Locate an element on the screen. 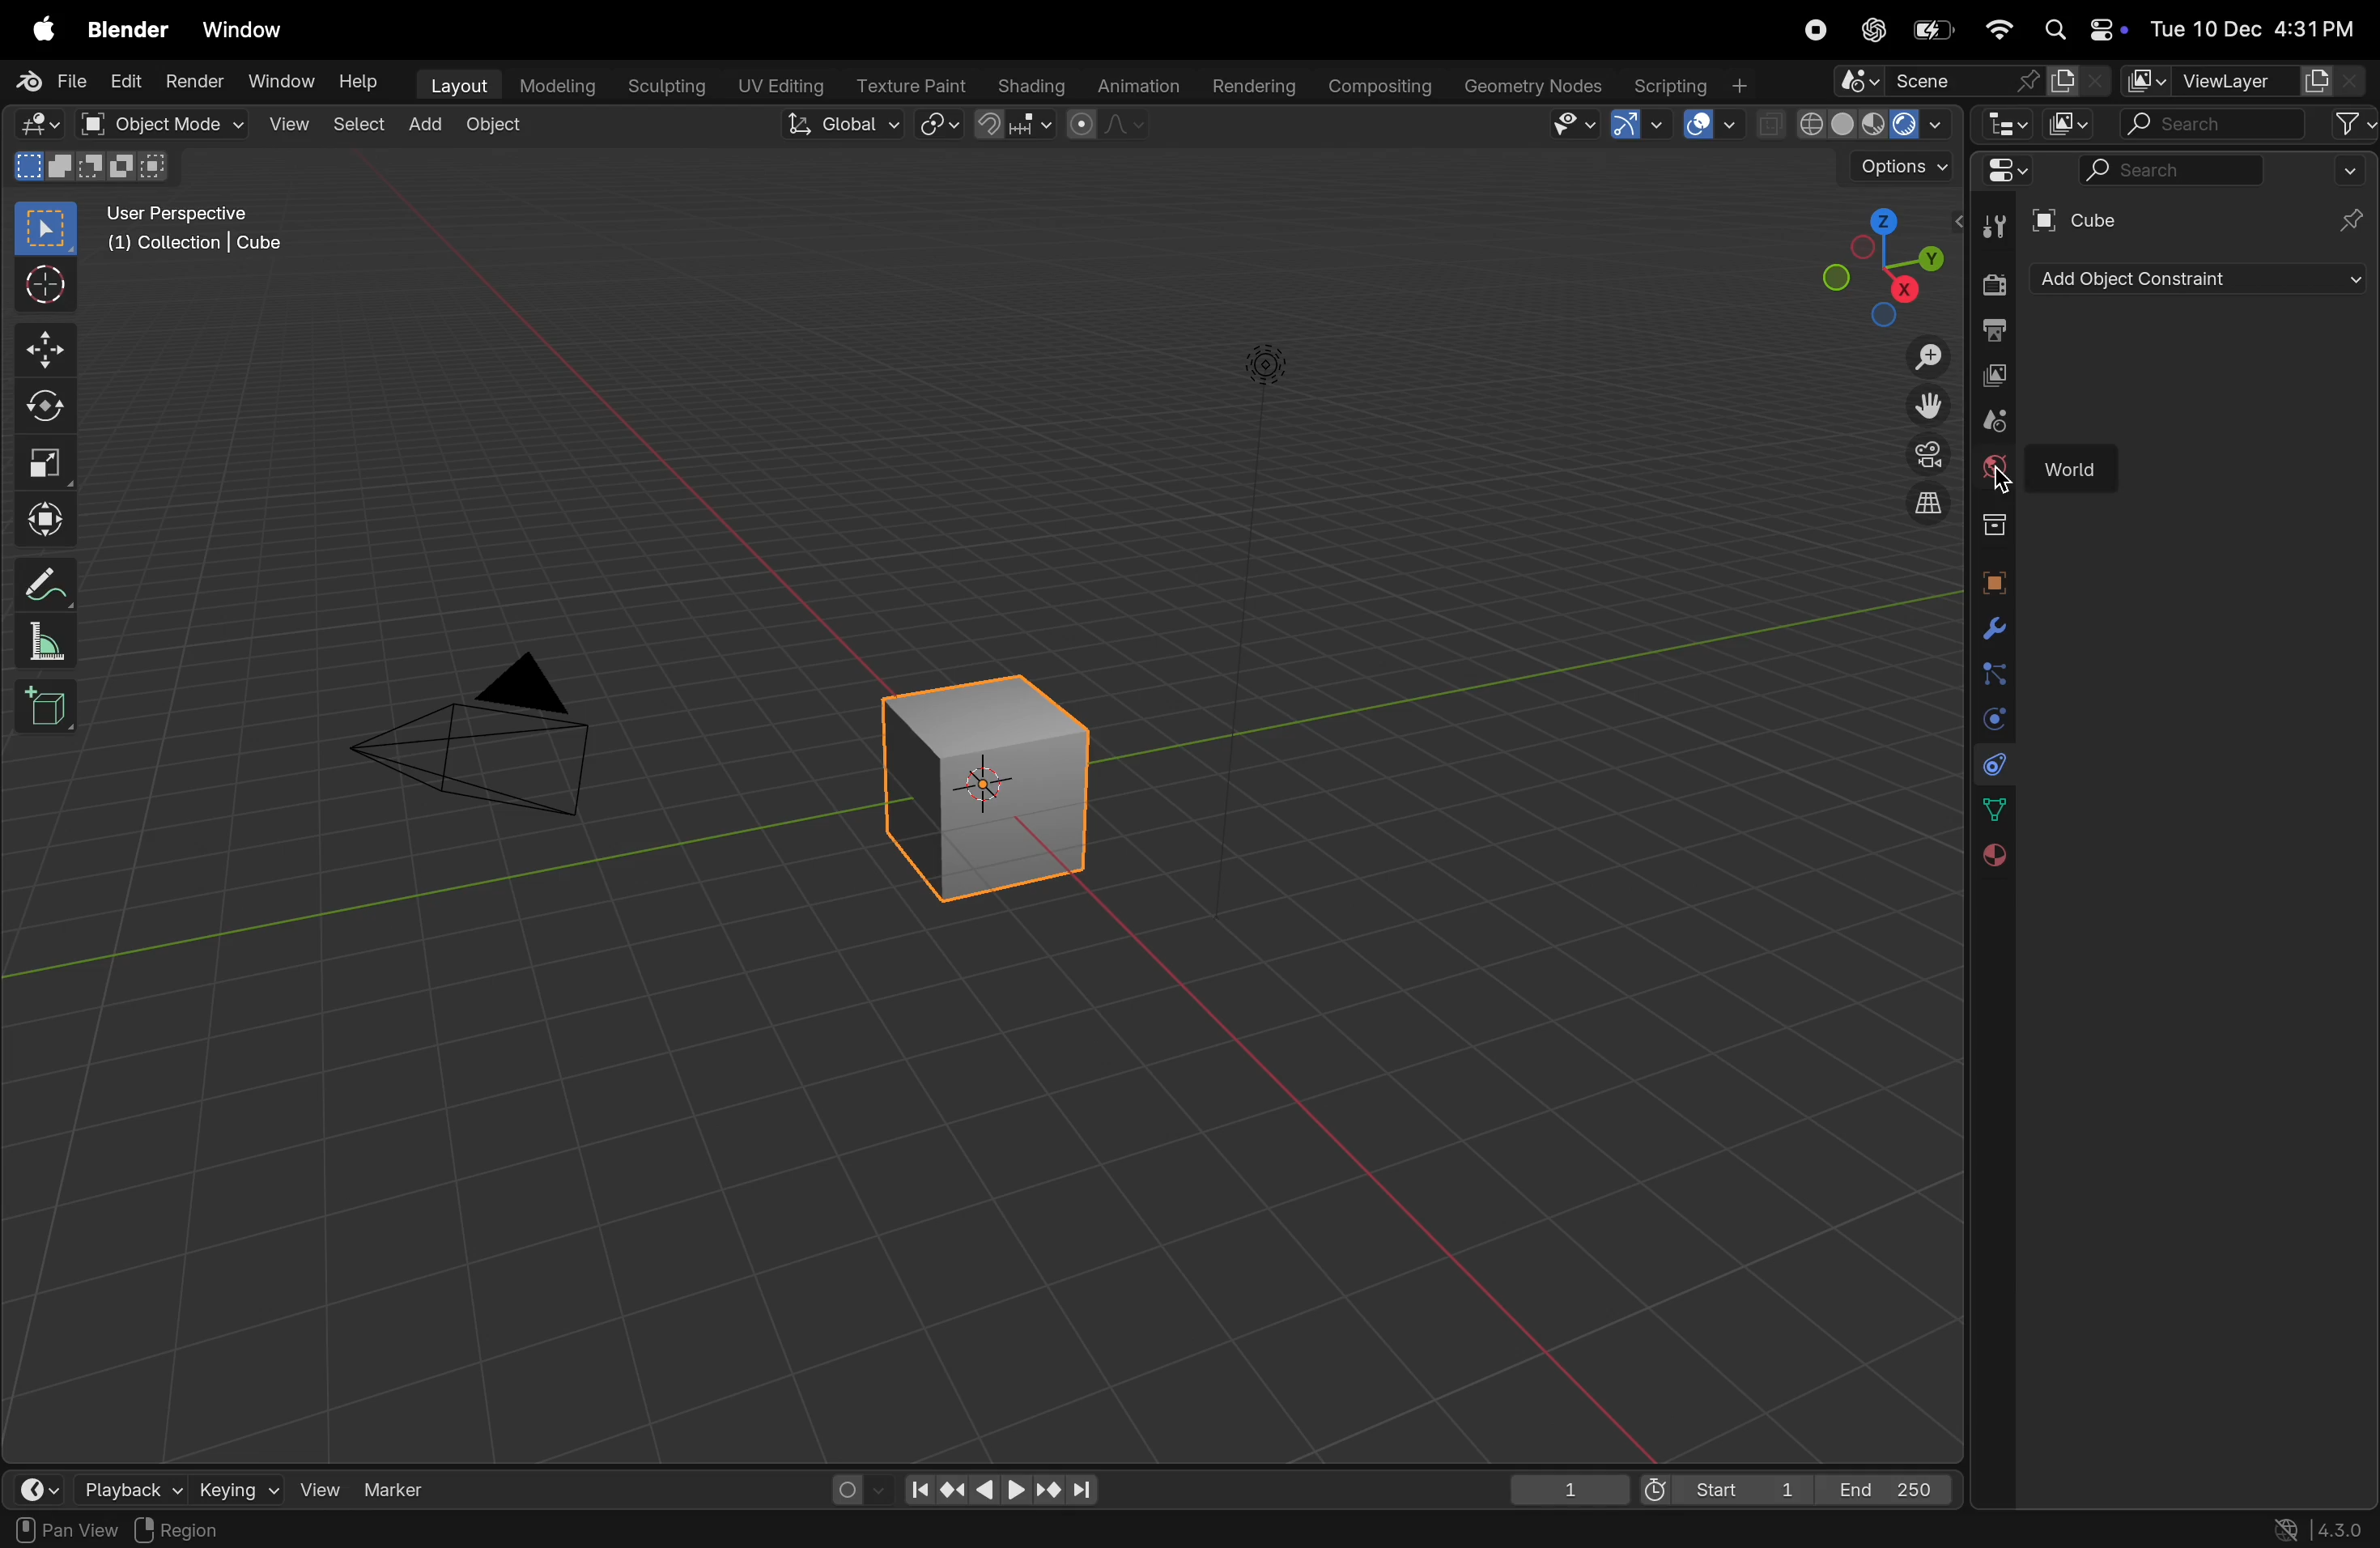 Image resolution: width=2380 pixels, height=1548 pixels. snap is located at coordinates (1016, 126).